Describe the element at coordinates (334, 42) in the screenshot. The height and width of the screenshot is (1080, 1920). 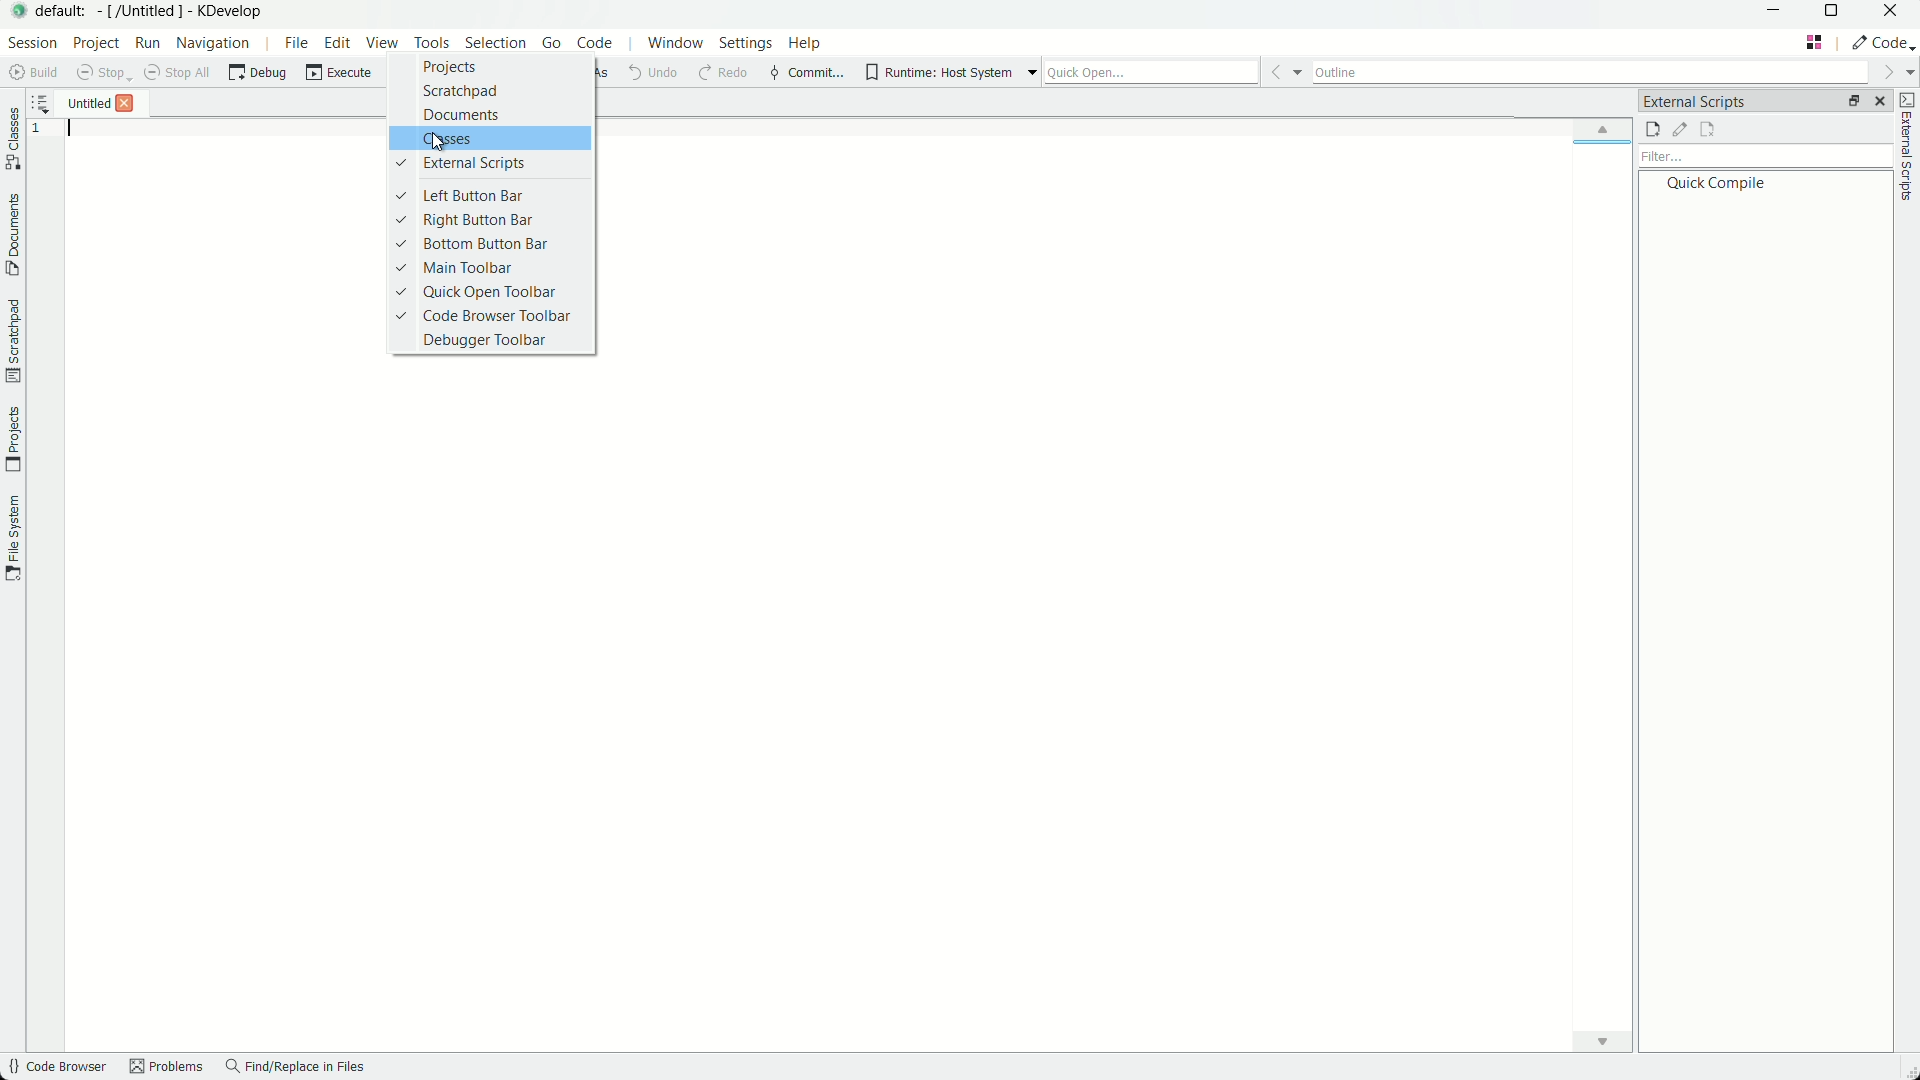
I see `edit` at that location.